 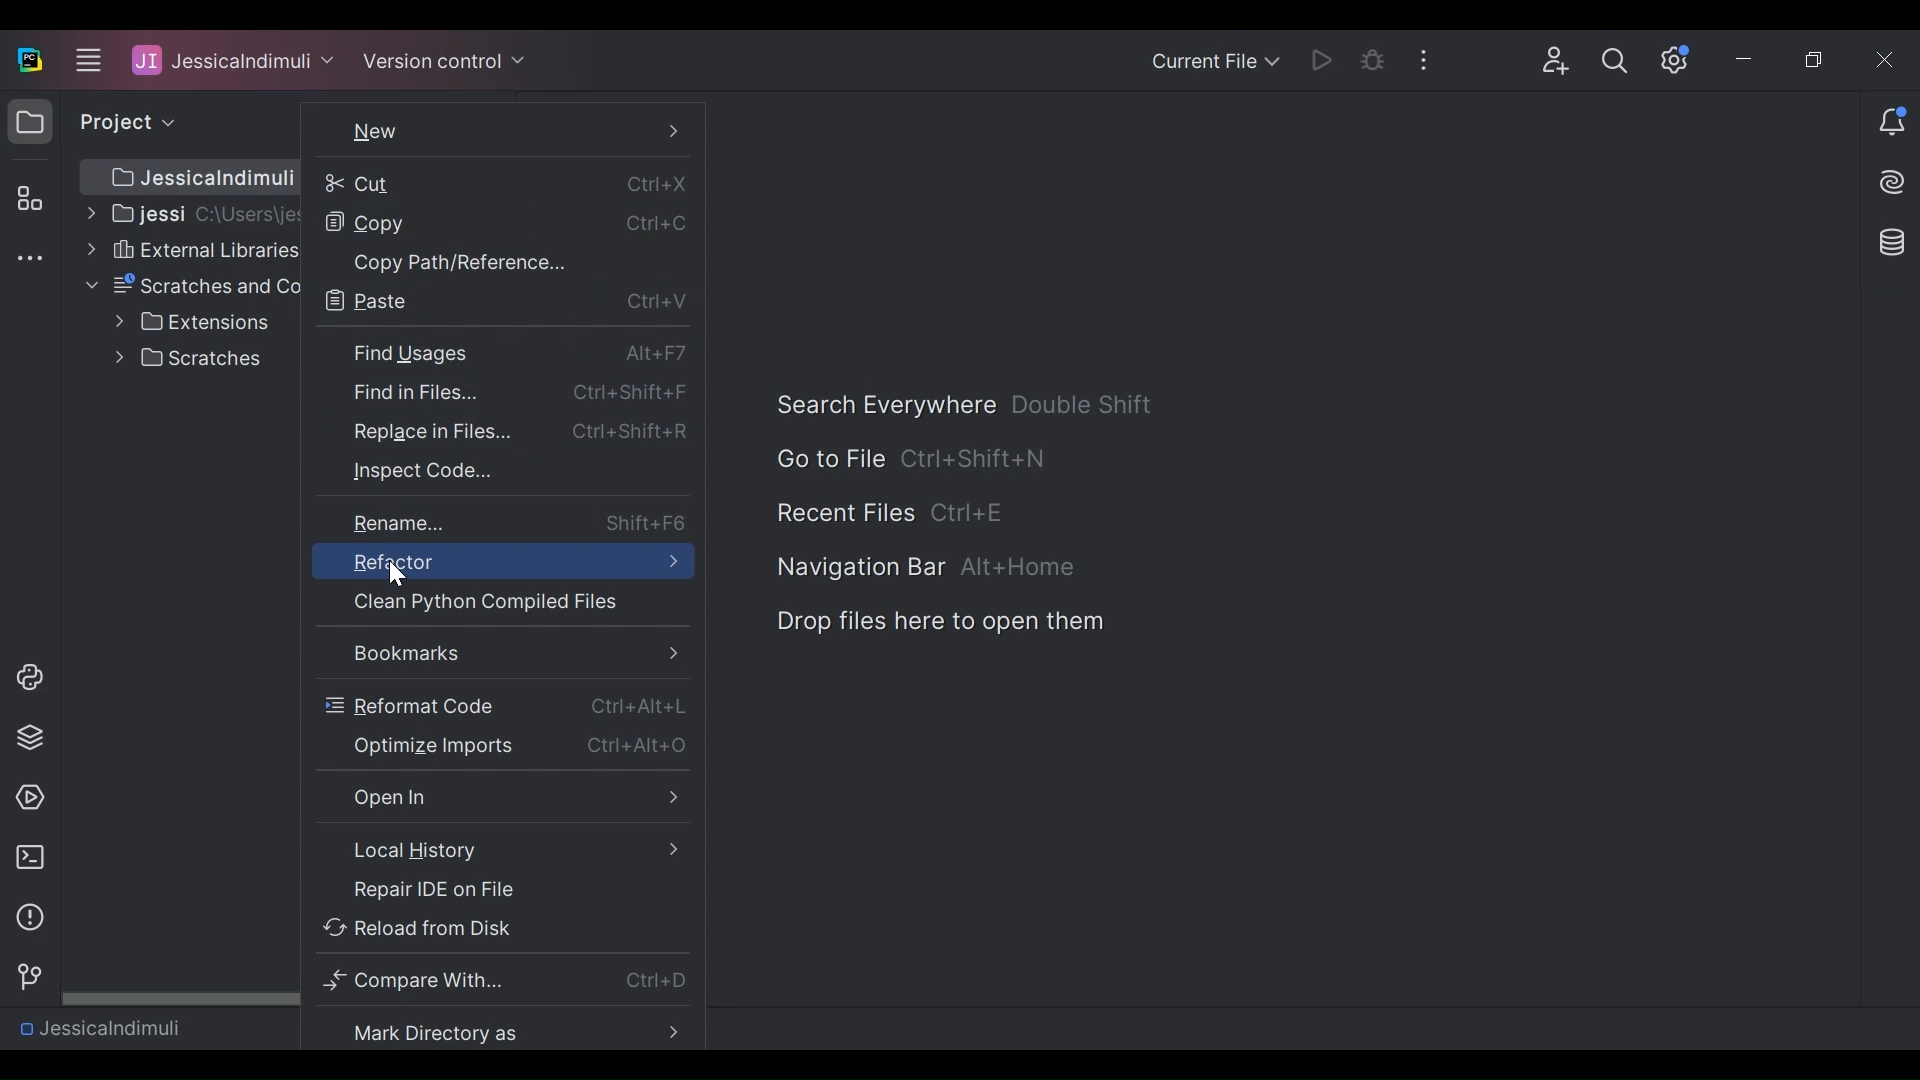 I want to click on PyCharm Desktop Icon, so click(x=31, y=61).